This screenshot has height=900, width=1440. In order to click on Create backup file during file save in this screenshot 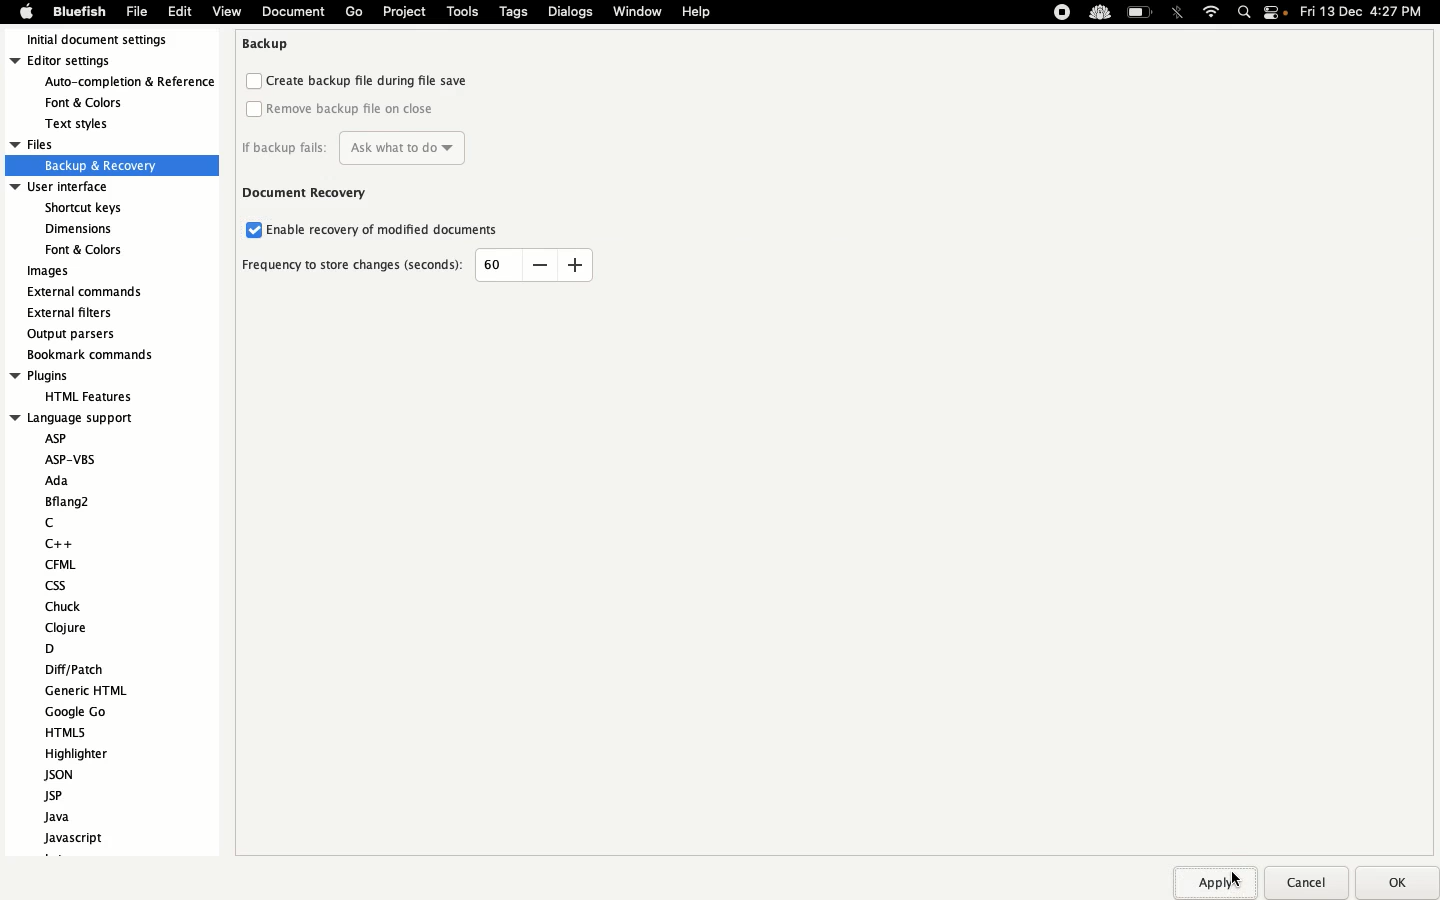, I will do `click(361, 81)`.